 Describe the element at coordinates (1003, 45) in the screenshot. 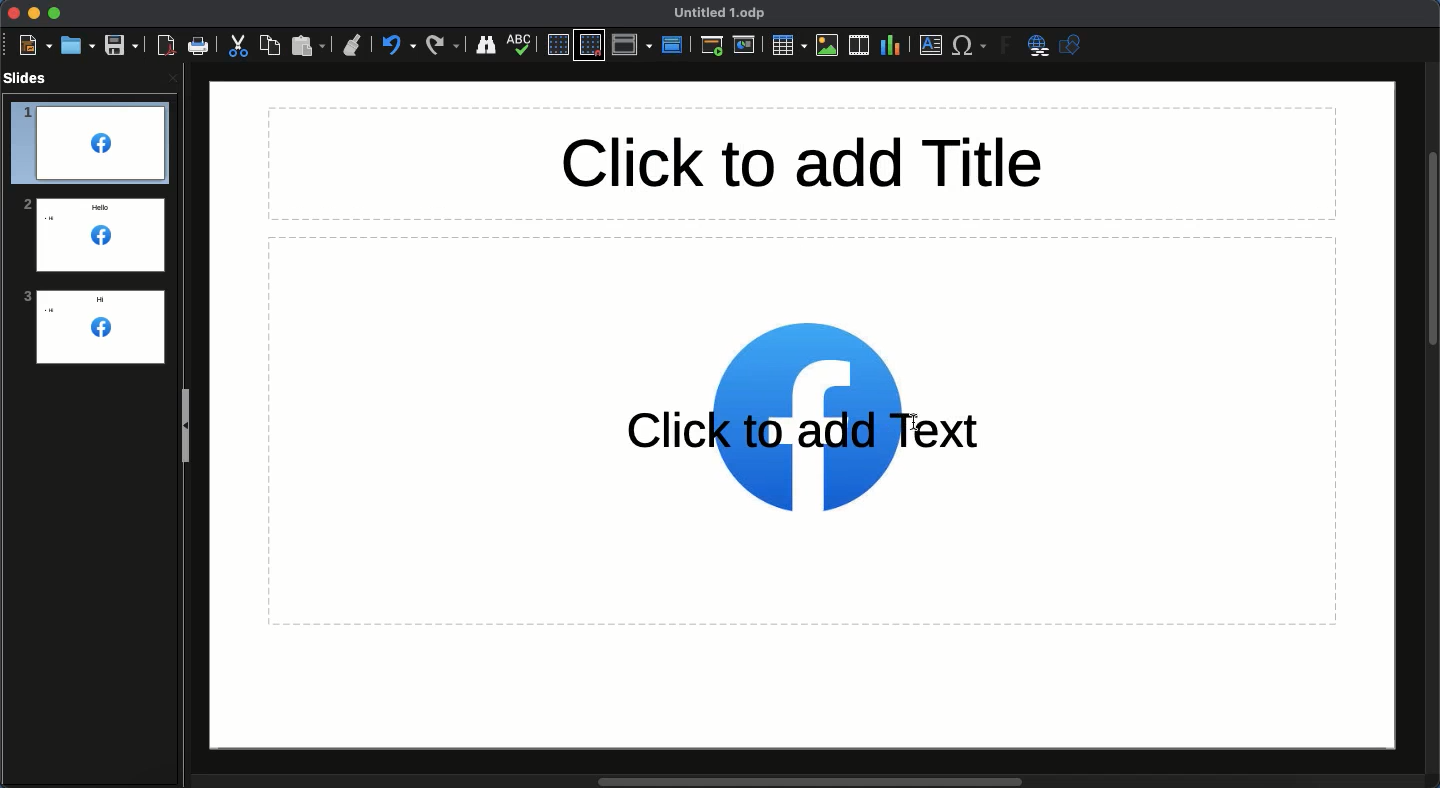

I see `Fontwork` at that location.